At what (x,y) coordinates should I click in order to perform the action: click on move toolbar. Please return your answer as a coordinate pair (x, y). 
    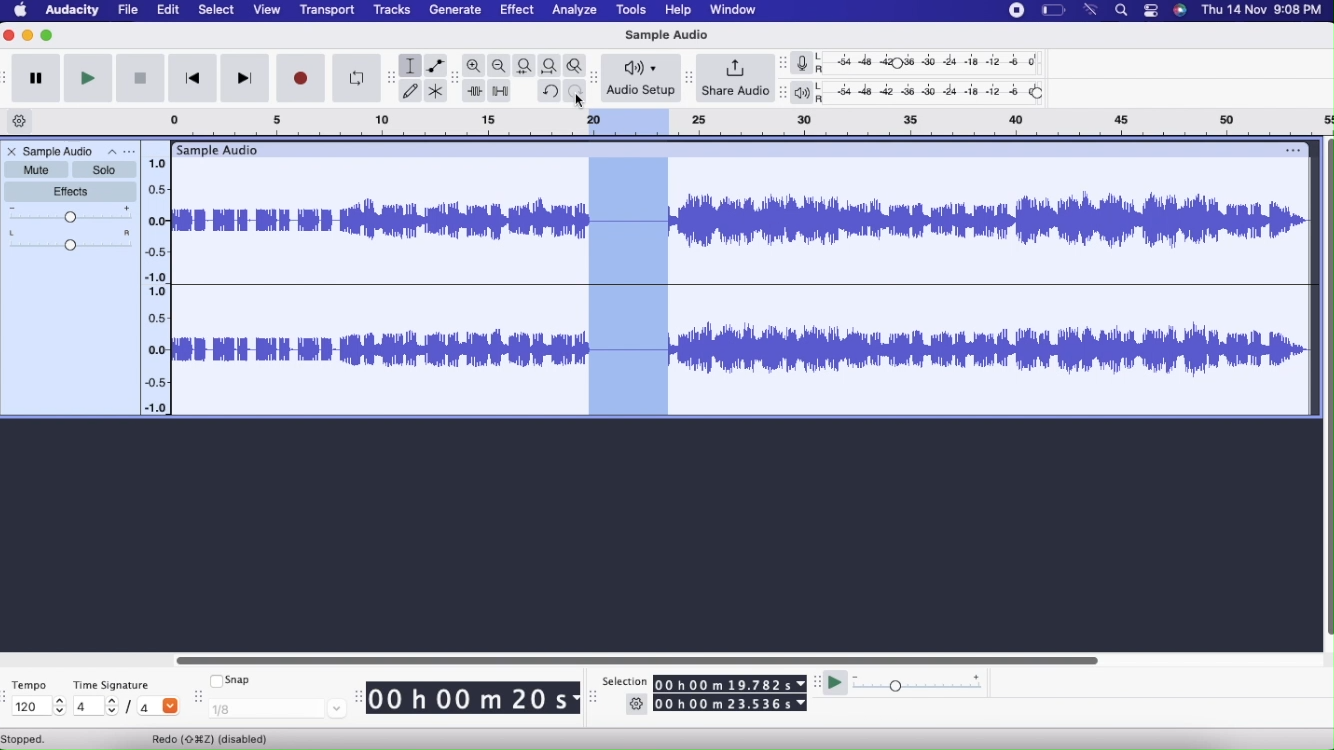
    Looking at the image, I should click on (197, 695).